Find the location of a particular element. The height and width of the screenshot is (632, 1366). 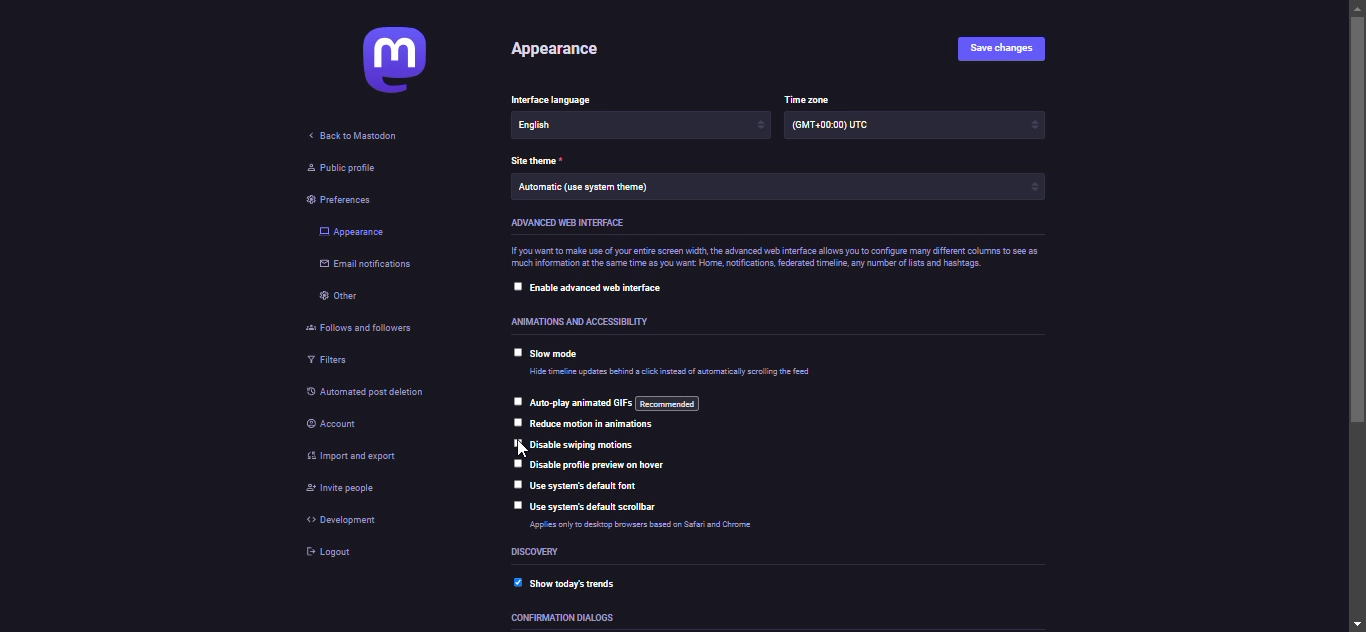

disable swiping motions is located at coordinates (582, 446).